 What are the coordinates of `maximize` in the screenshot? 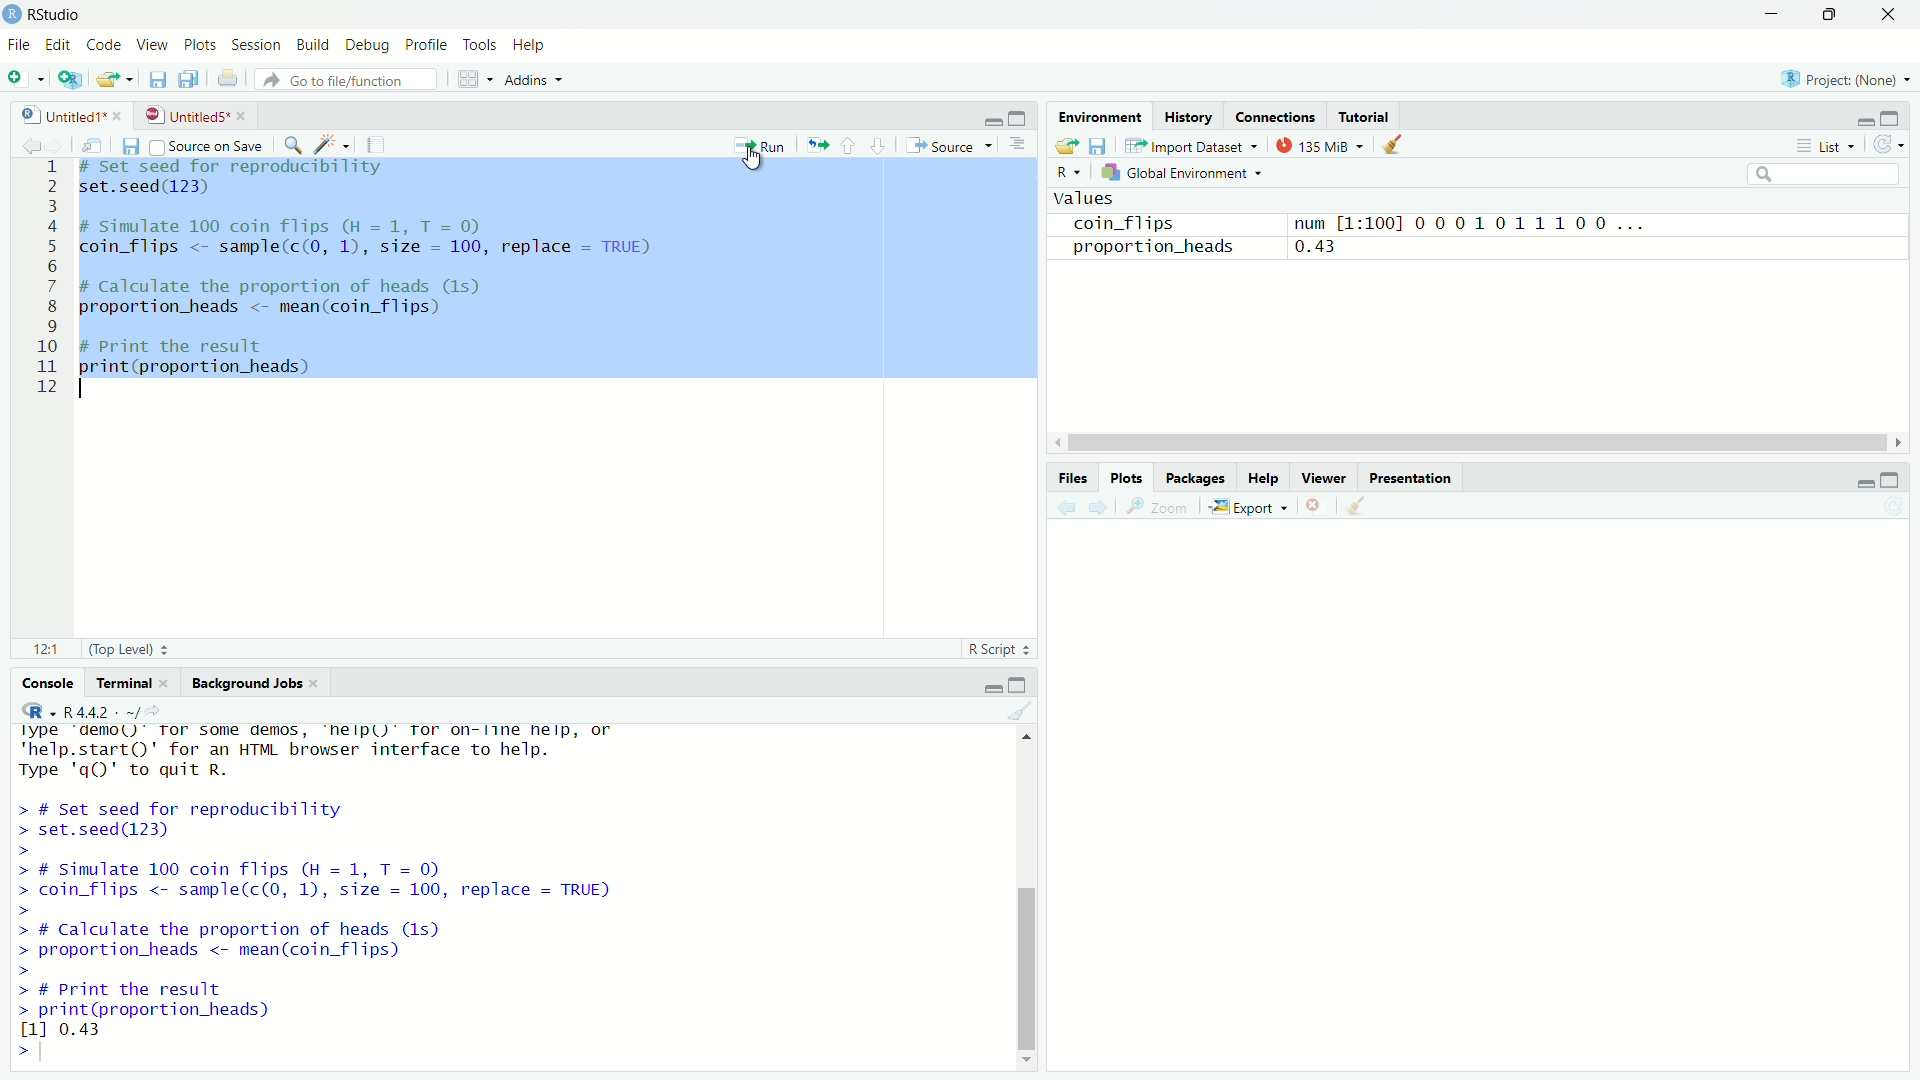 It's located at (1898, 479).